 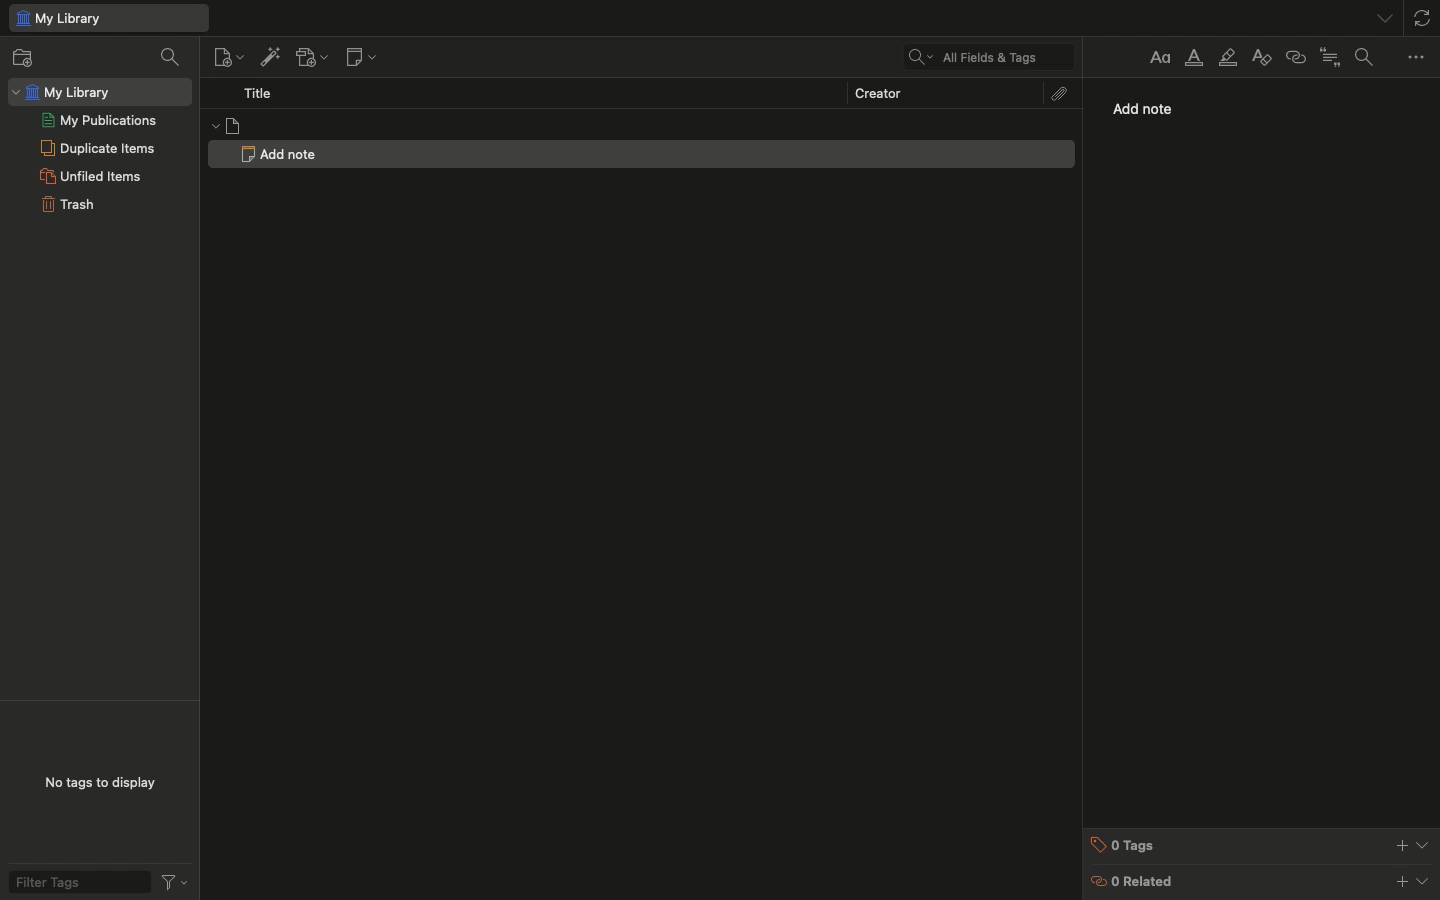 What do you see at coordinates (99, 120) in the screenshot?
I see `My publications` at bounding box center [99, 120].